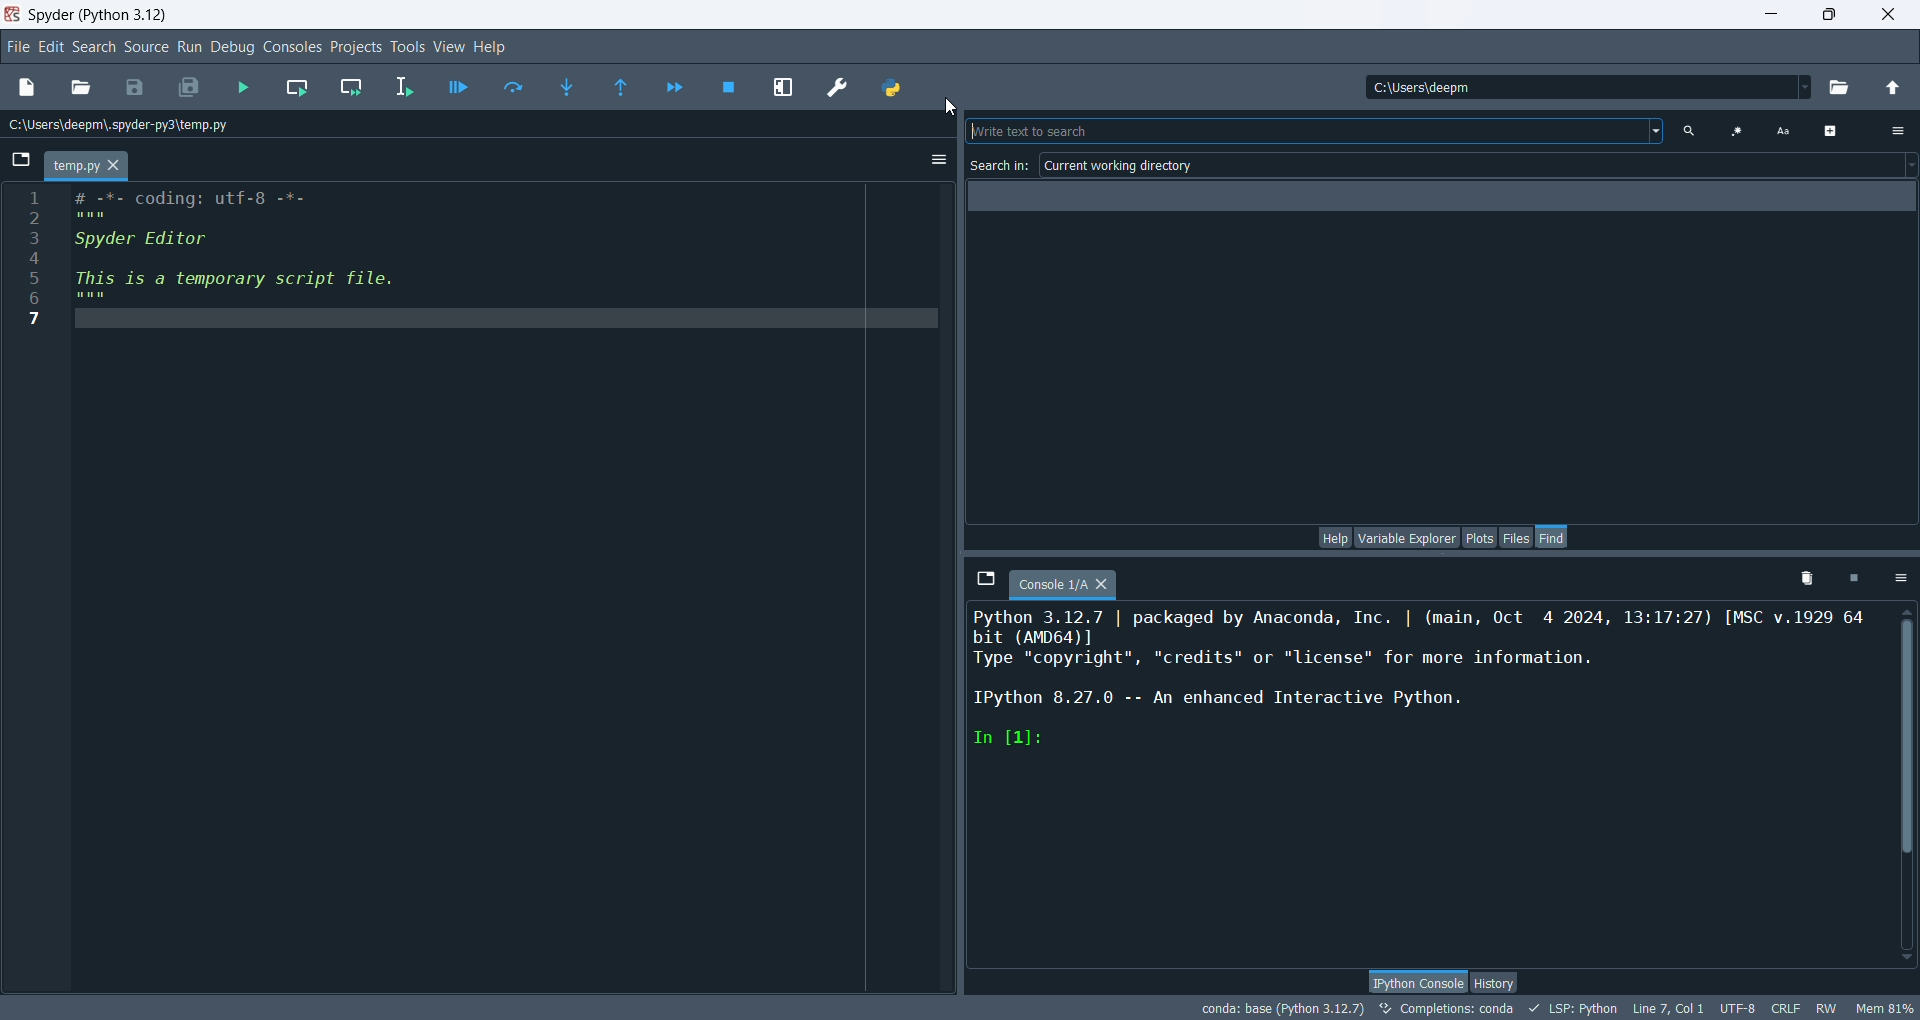 The width and height of the screenshot is (1920, 1020). What do you see at coordinates (1897, 87) in the screenshot?
I see `change to parent directory` at bounding box center [1897, 87].